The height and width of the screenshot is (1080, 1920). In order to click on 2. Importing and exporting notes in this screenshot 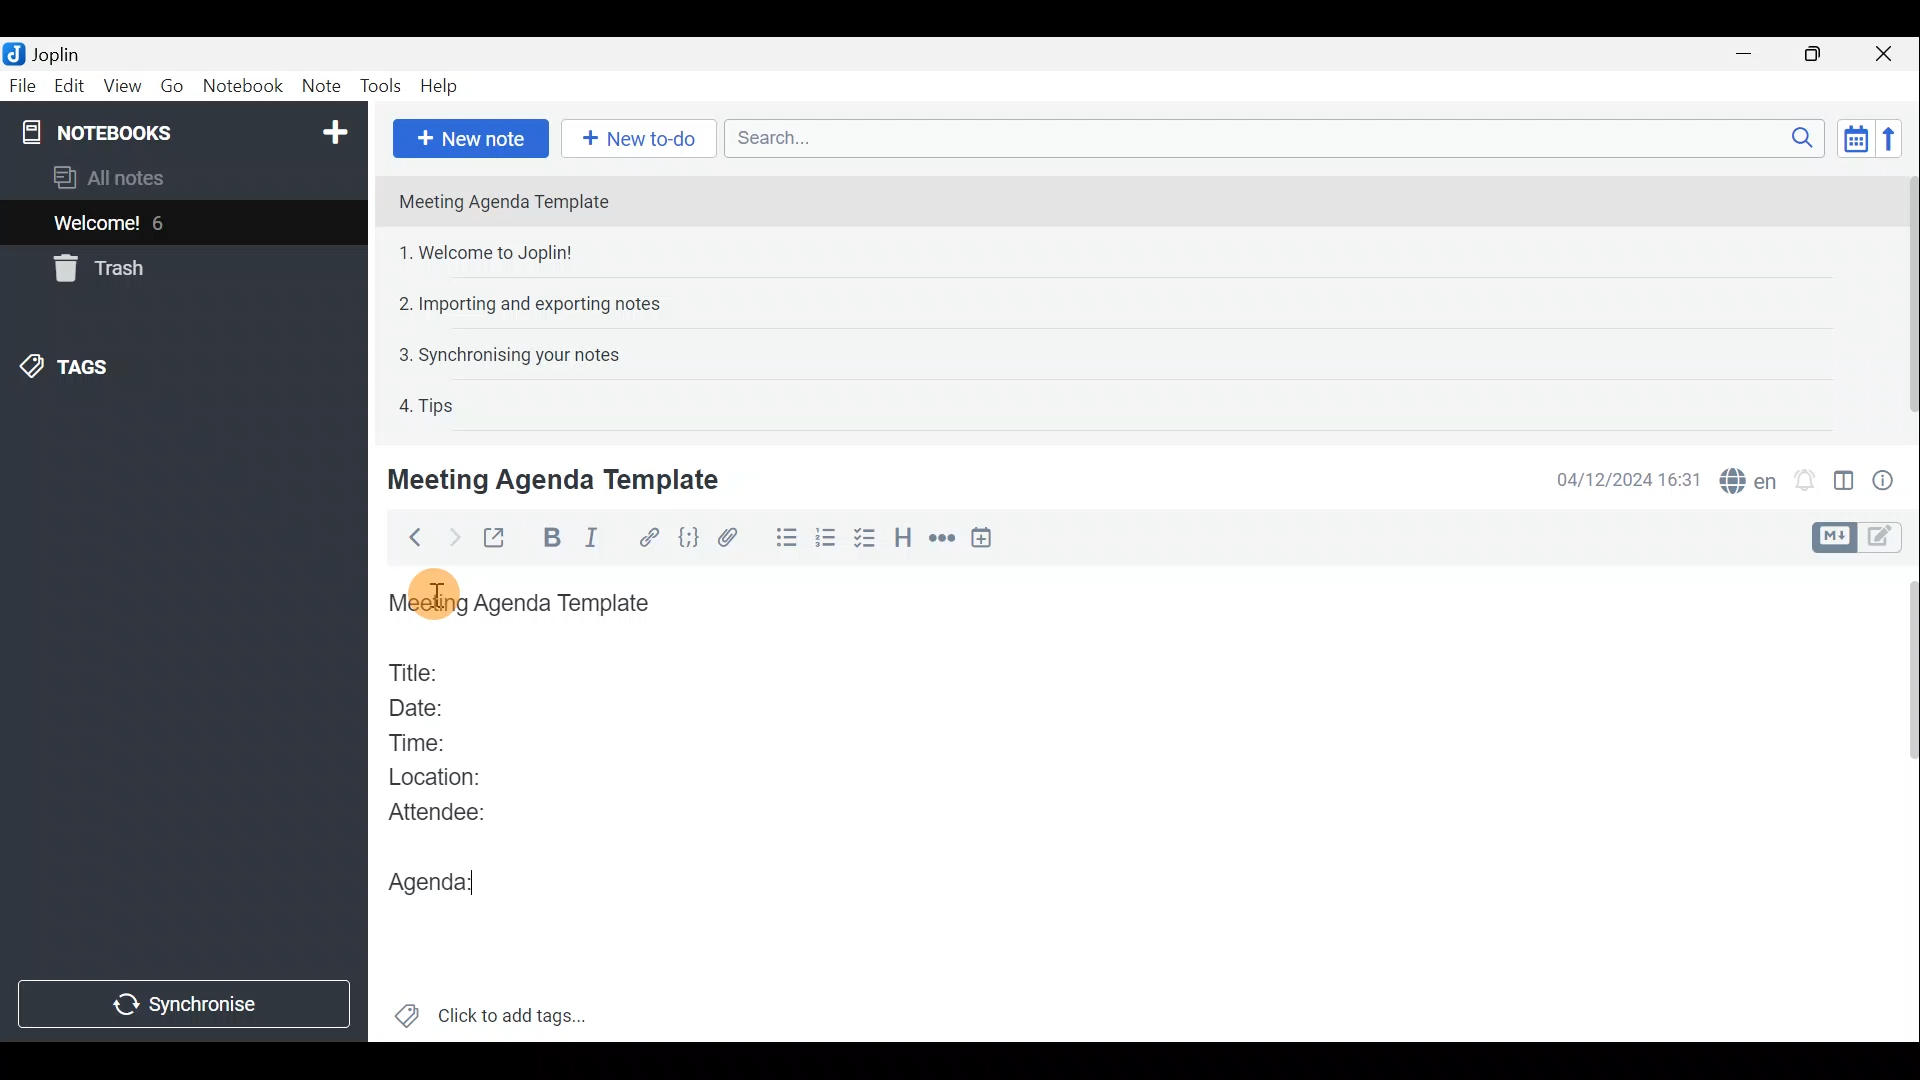, I will do `click(537, 304)`.